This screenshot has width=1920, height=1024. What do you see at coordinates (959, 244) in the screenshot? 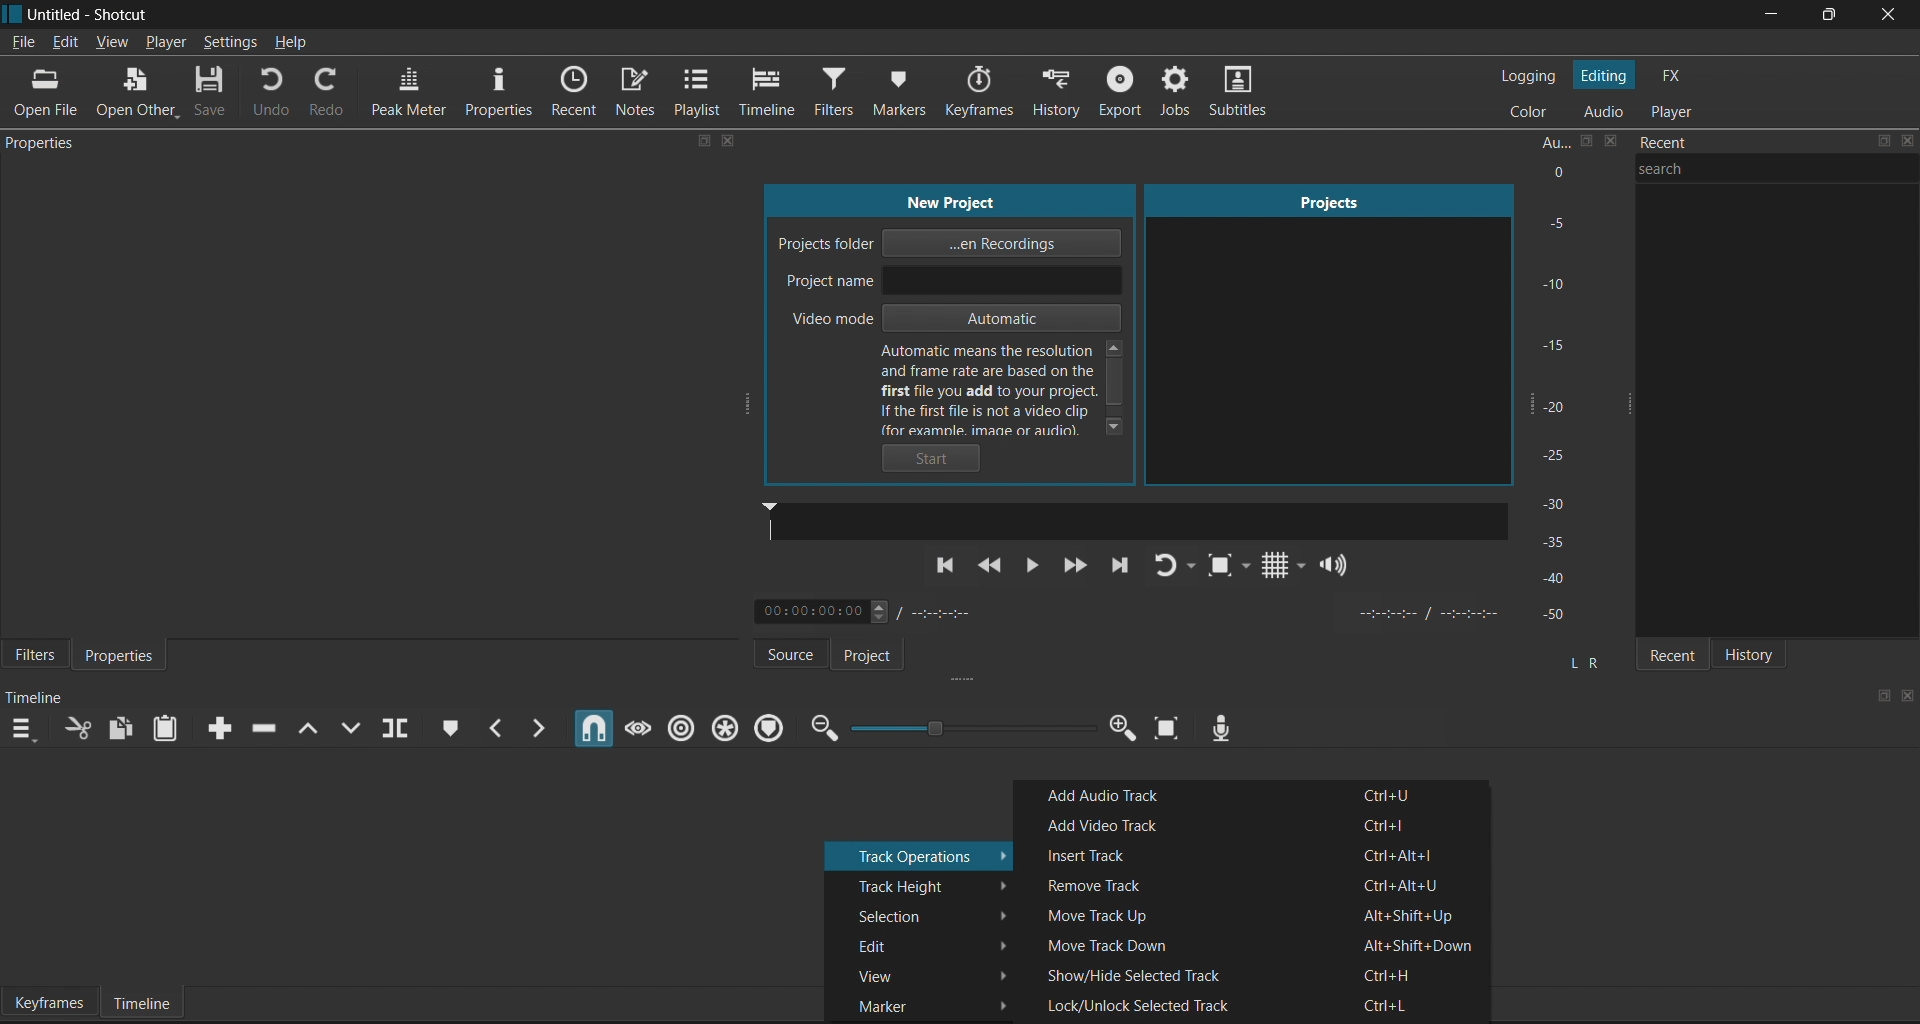
I see `Project folder` at bounding box center [959, 244].